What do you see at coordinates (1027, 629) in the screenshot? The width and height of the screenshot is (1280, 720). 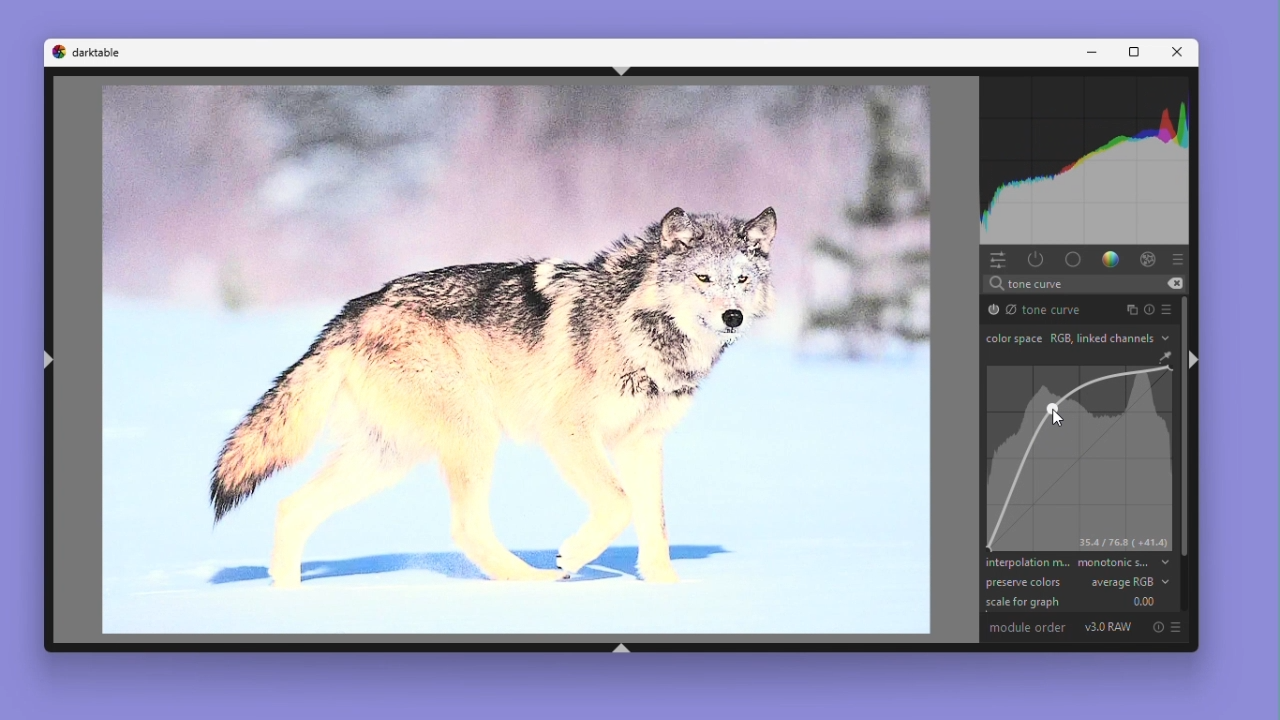 I see `Module order ` at bounding box center [1027, 629].